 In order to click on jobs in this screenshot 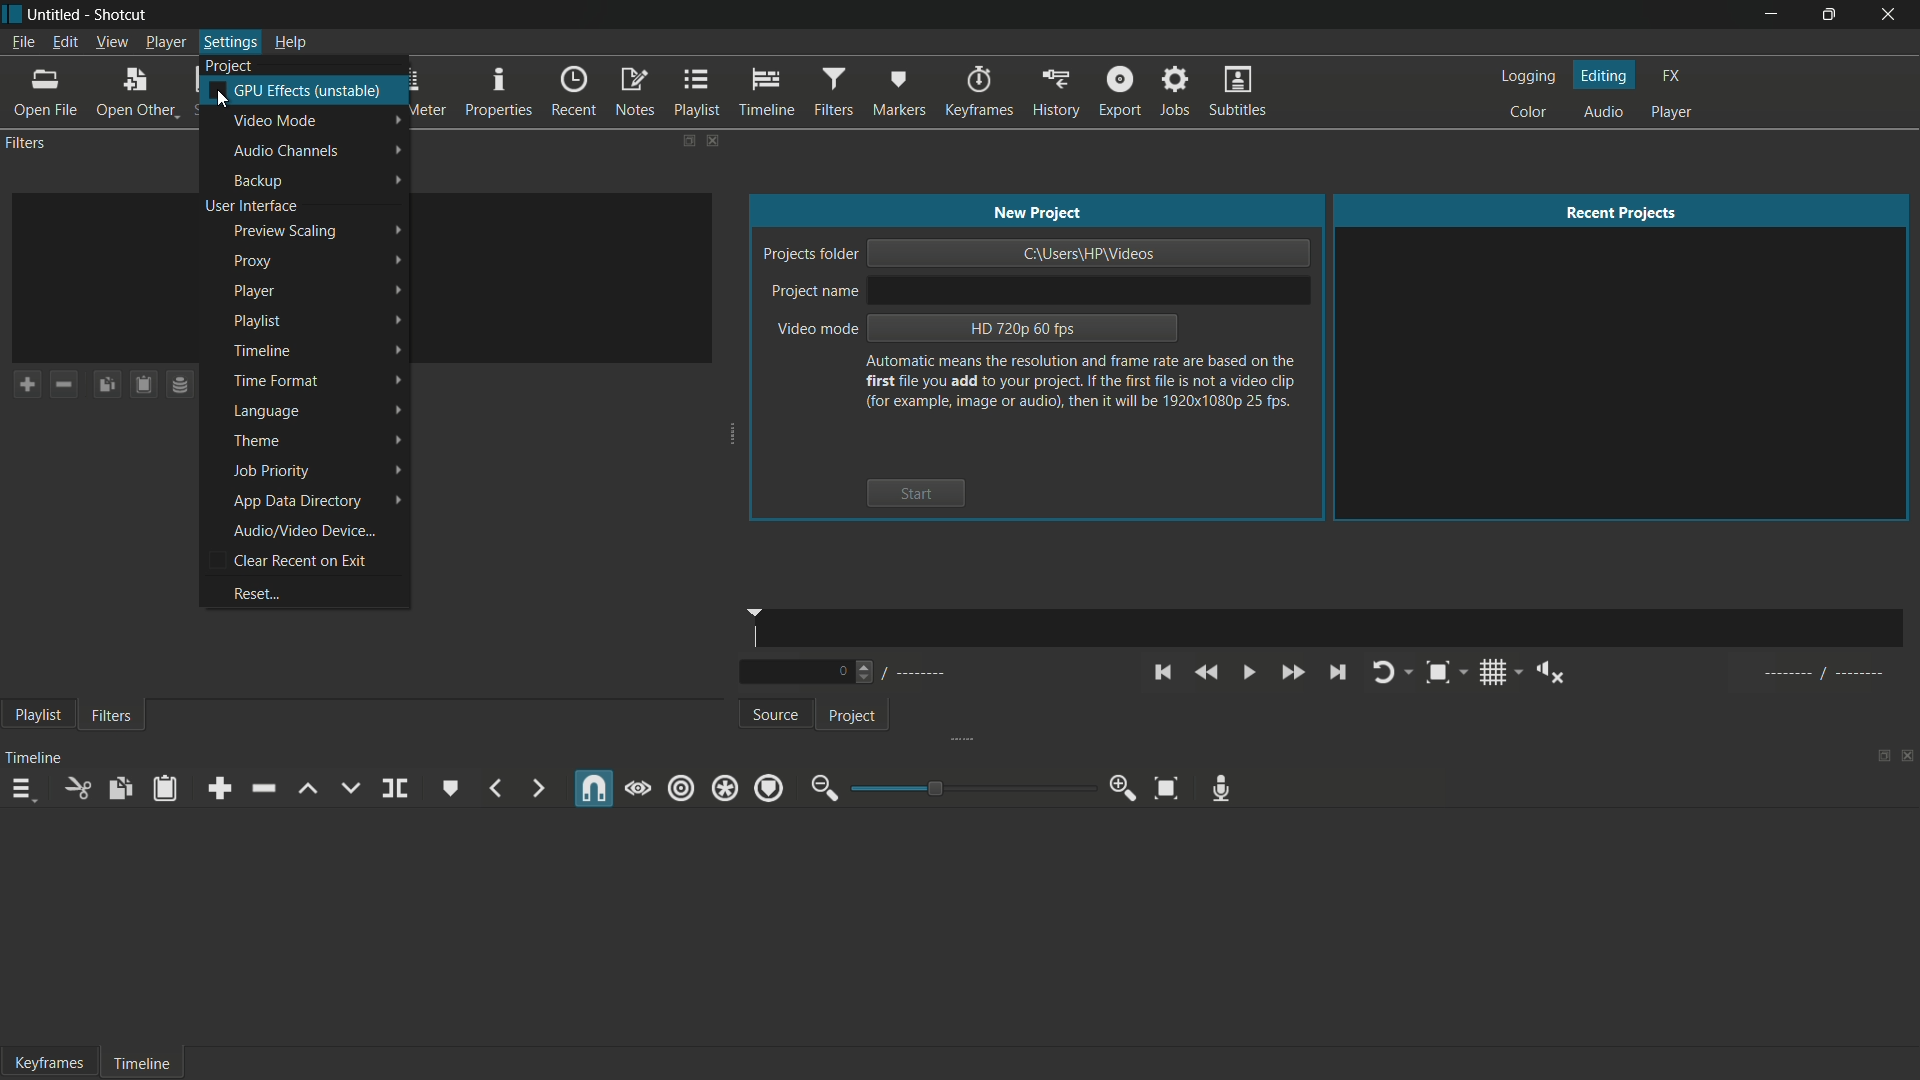, I will do `click(1176, 91)`.